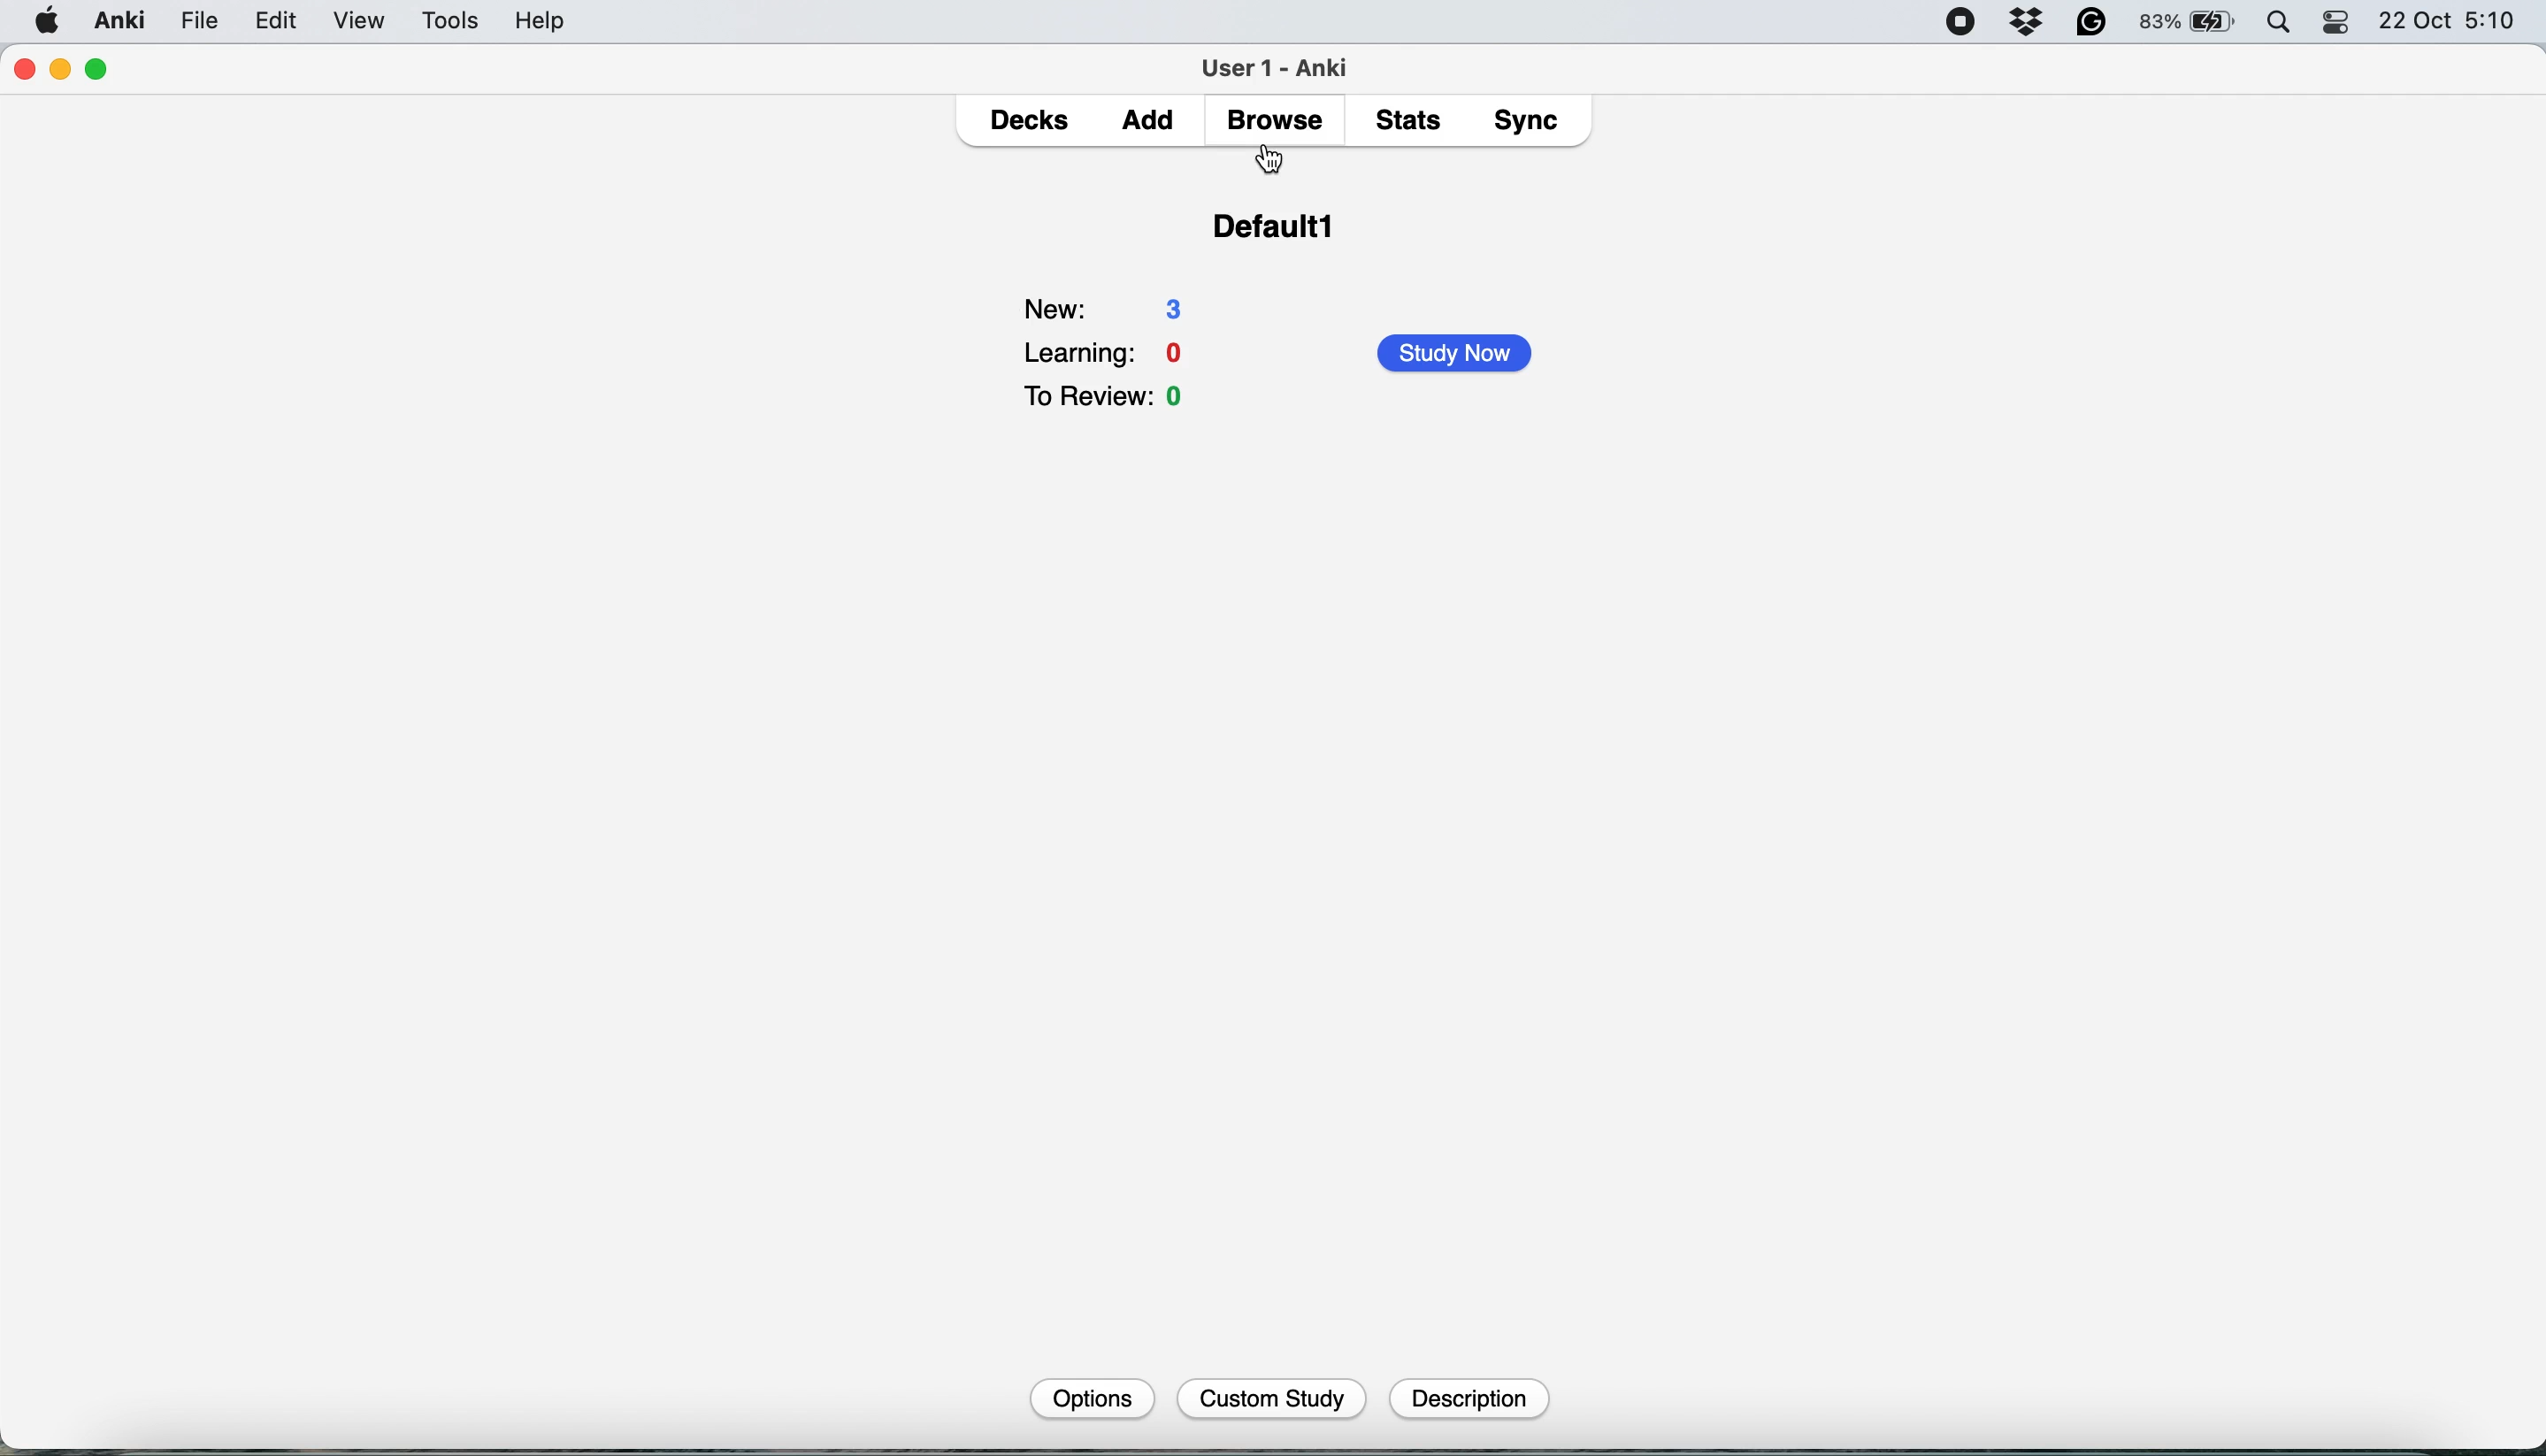 This screenshot has height=1456, width=2546. I want to click on 22 Oct 5:10, so click(2449, 22).